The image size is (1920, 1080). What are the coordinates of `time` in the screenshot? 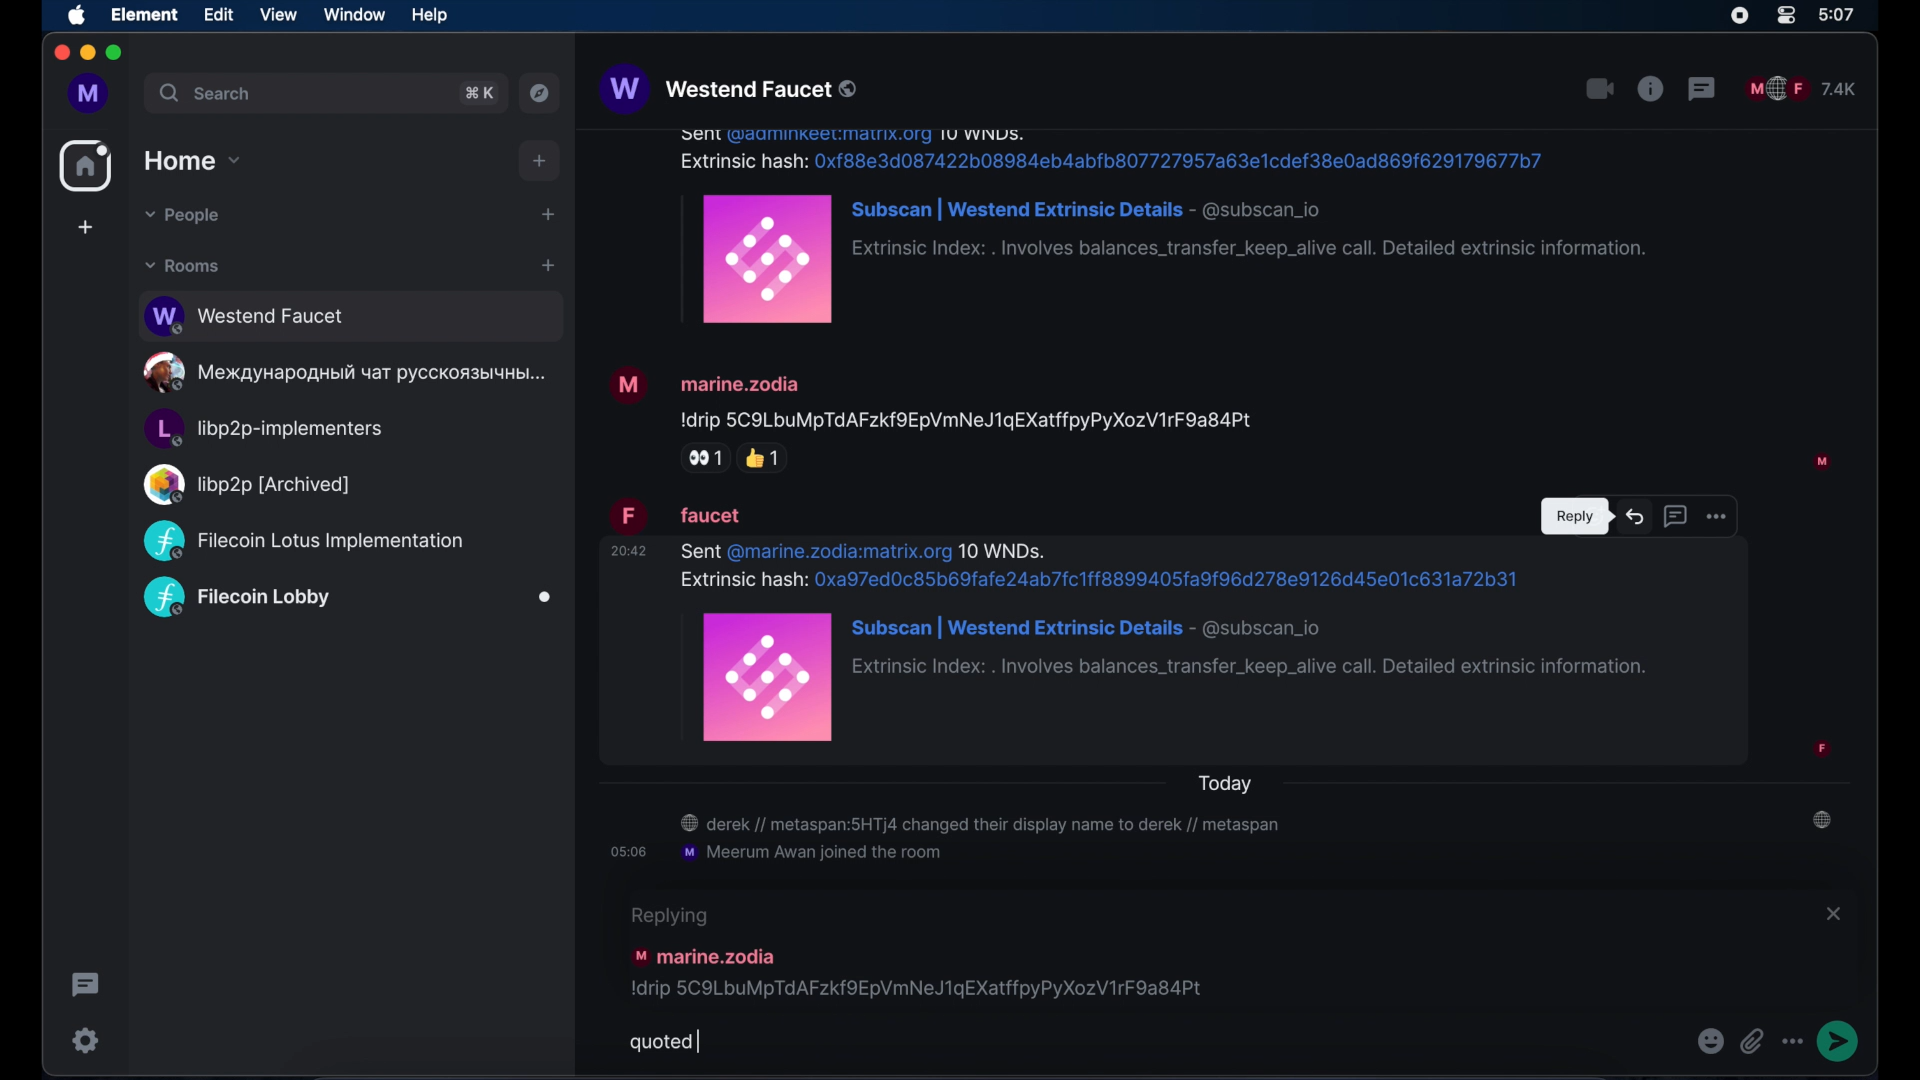 It's located at (1838, 15).